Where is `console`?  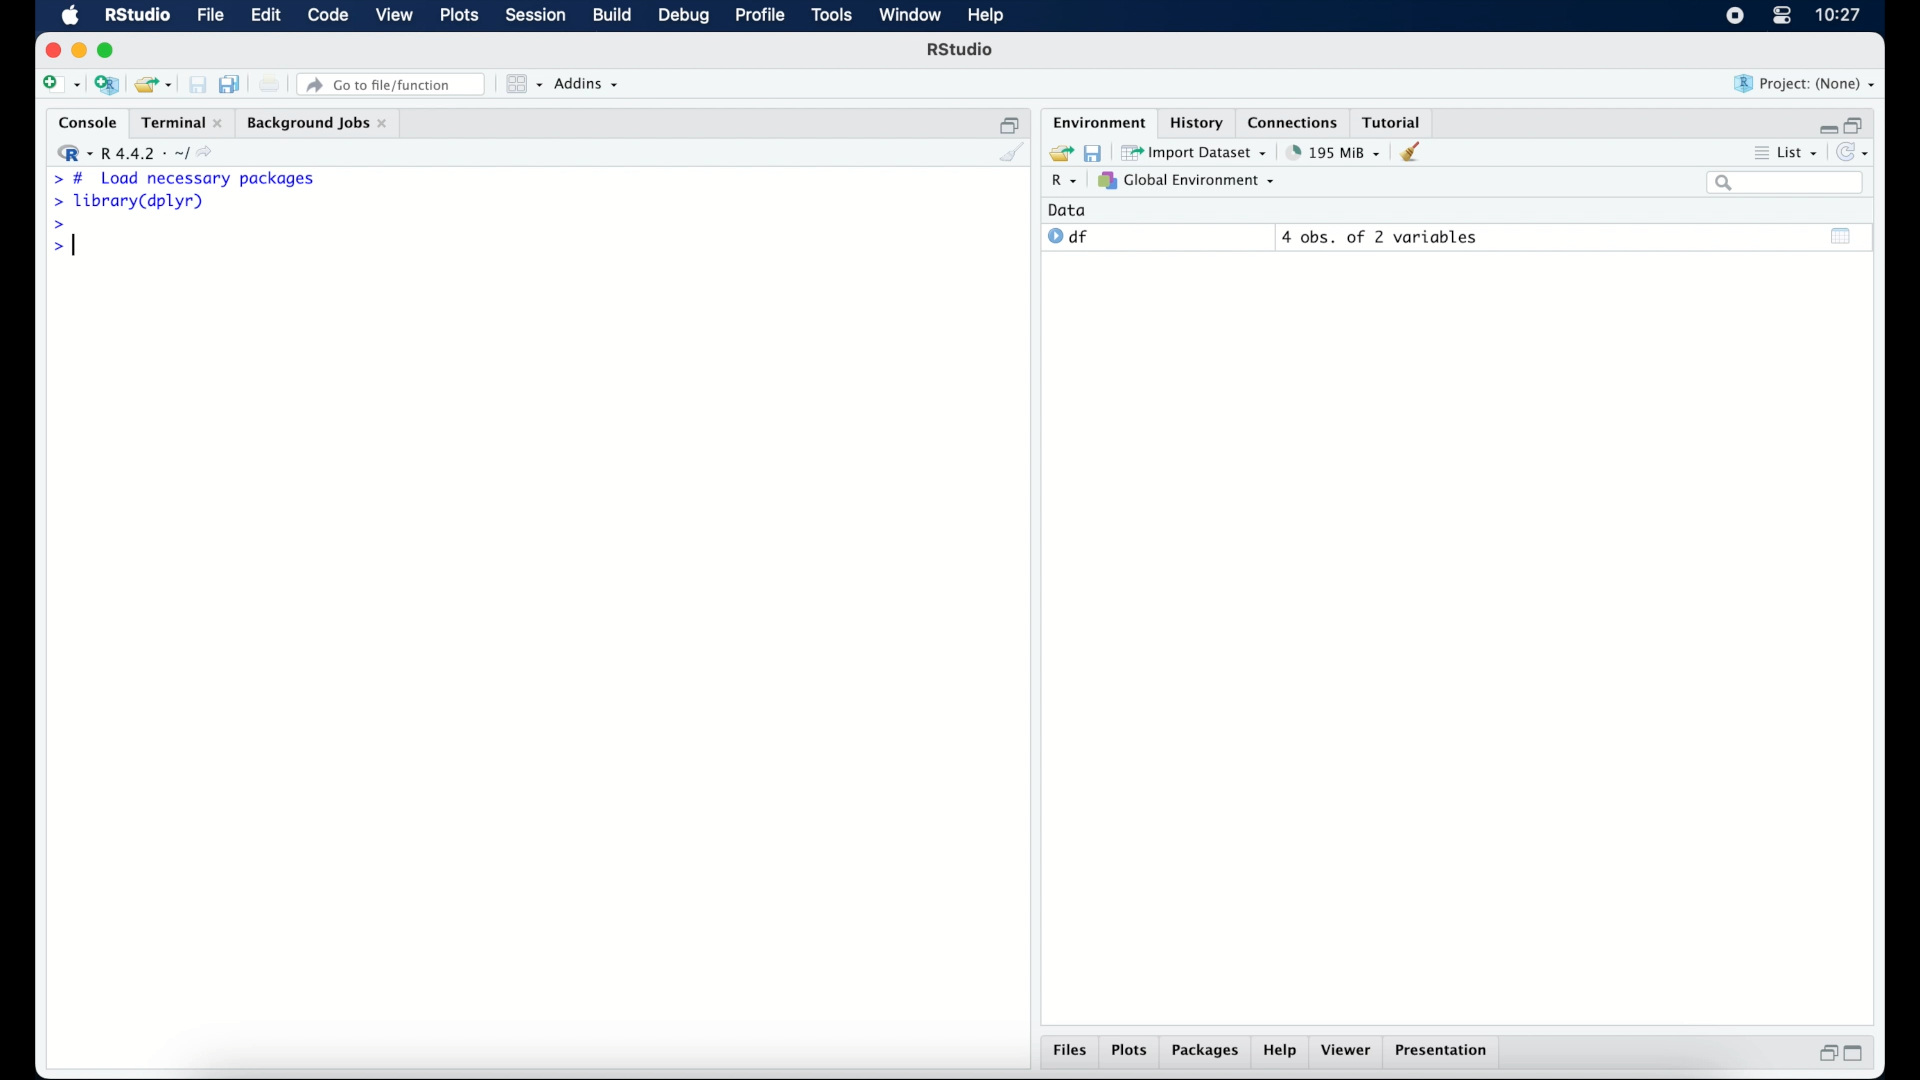
console is located at coordinates (83, 123).